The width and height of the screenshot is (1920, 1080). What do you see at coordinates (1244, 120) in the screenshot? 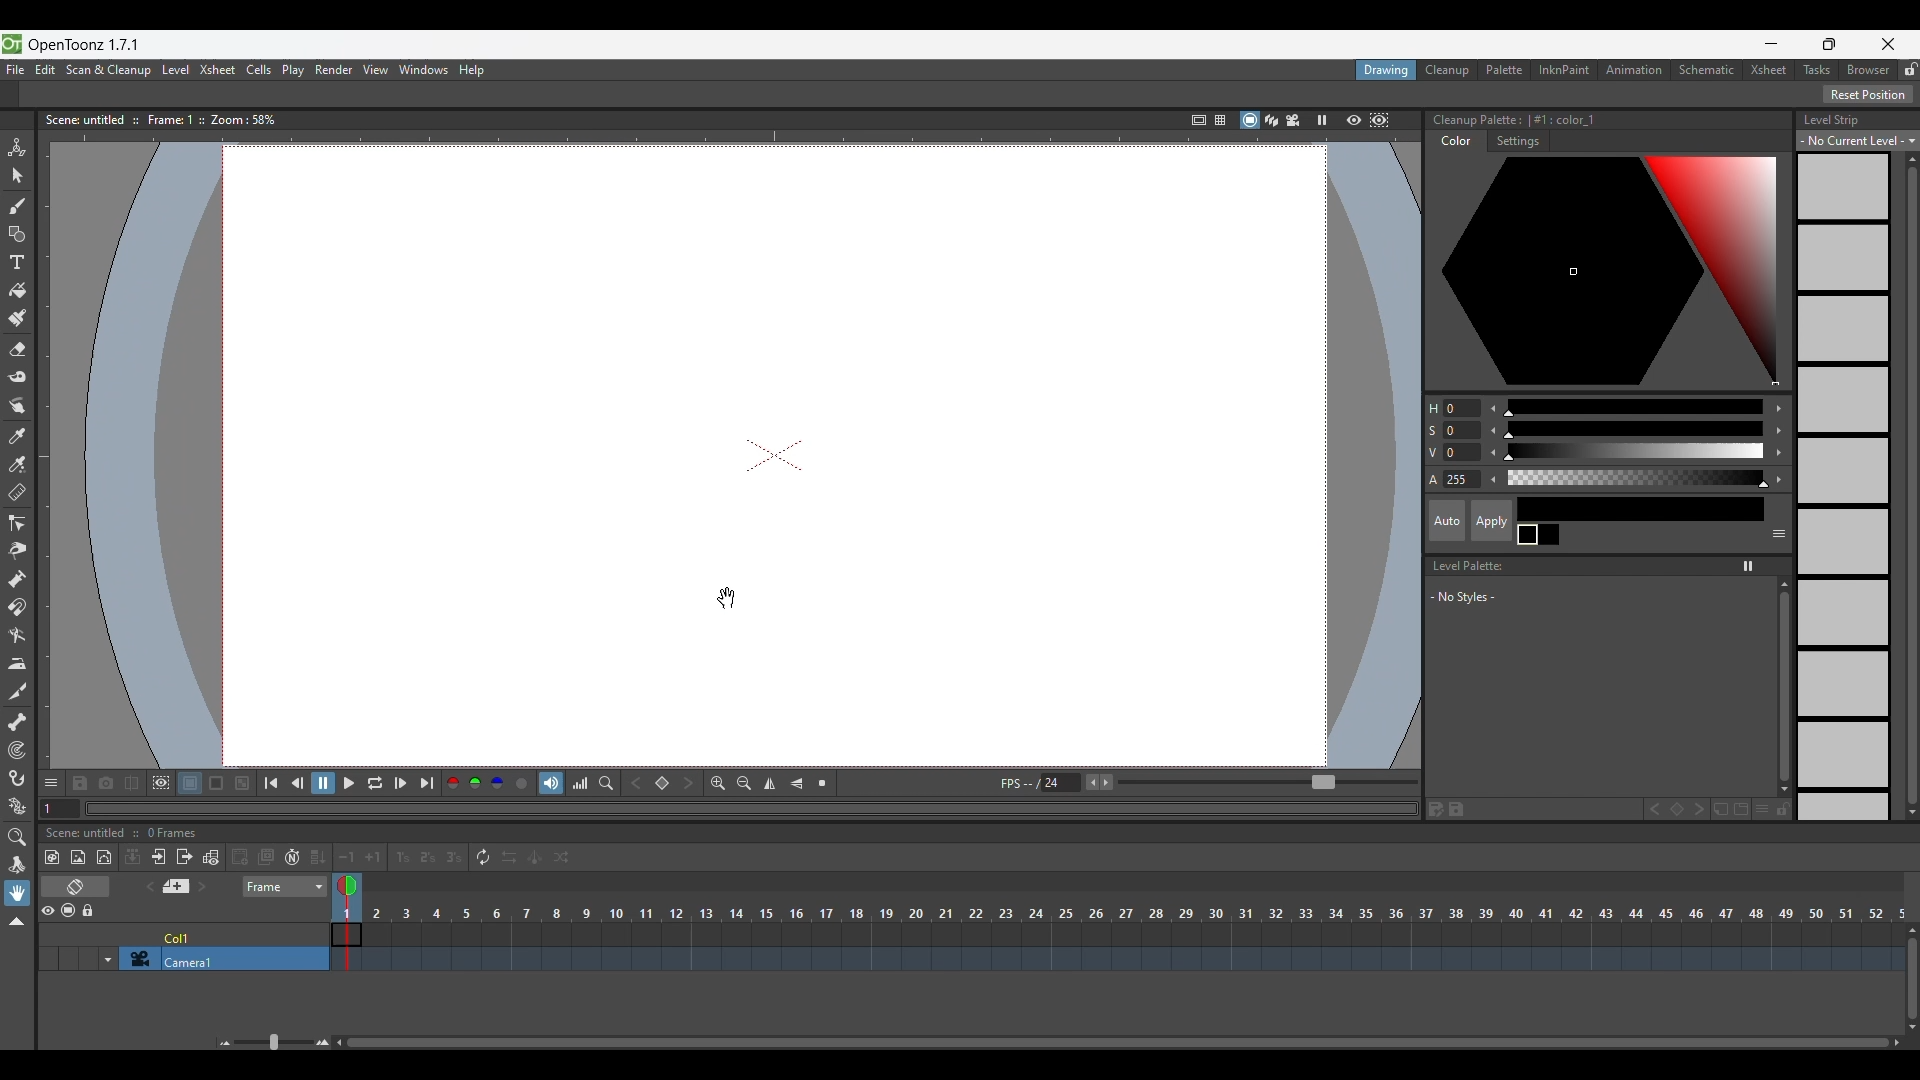
I see `Camera stand view` at bounding box center [1244, 120].